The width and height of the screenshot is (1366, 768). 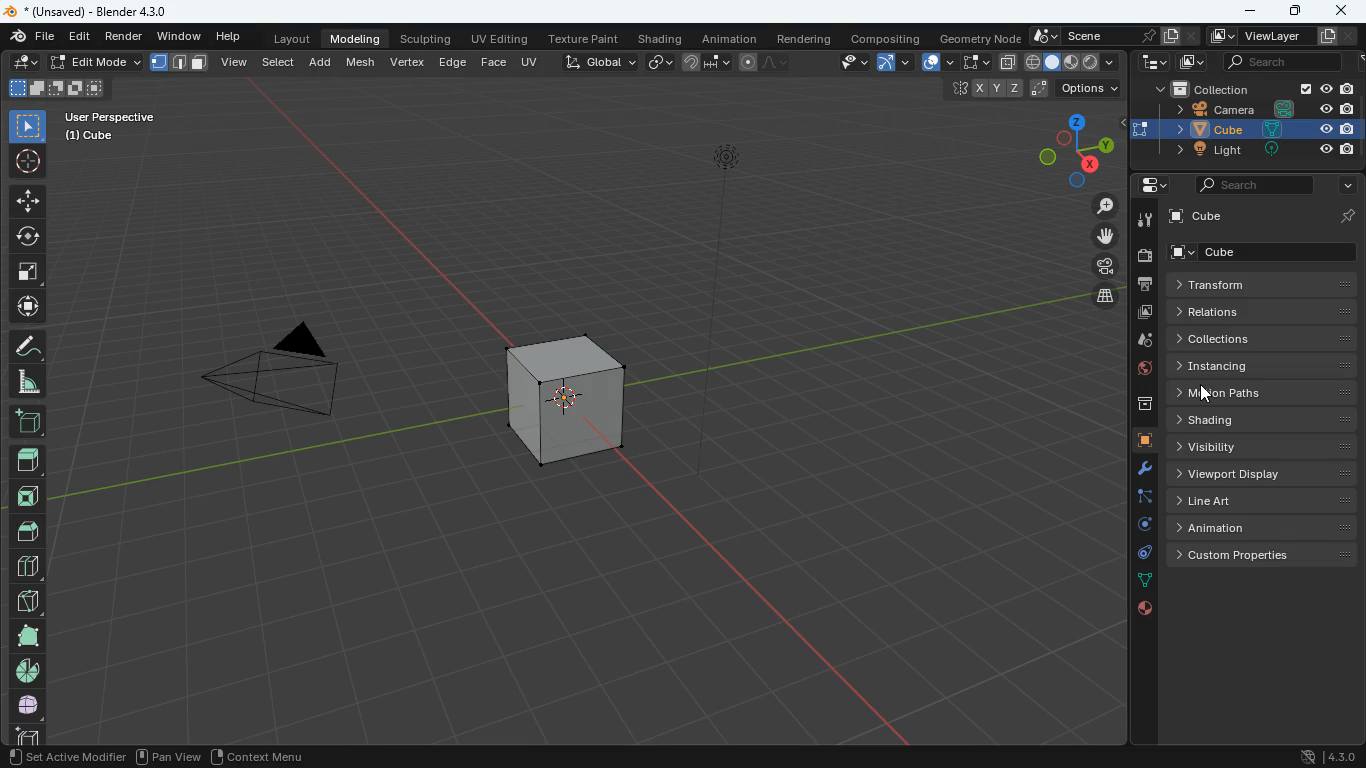 What do you see at coordinates (1202, 397) in the screenshot?
I see `cursor` at bounding box center [1202, 397].